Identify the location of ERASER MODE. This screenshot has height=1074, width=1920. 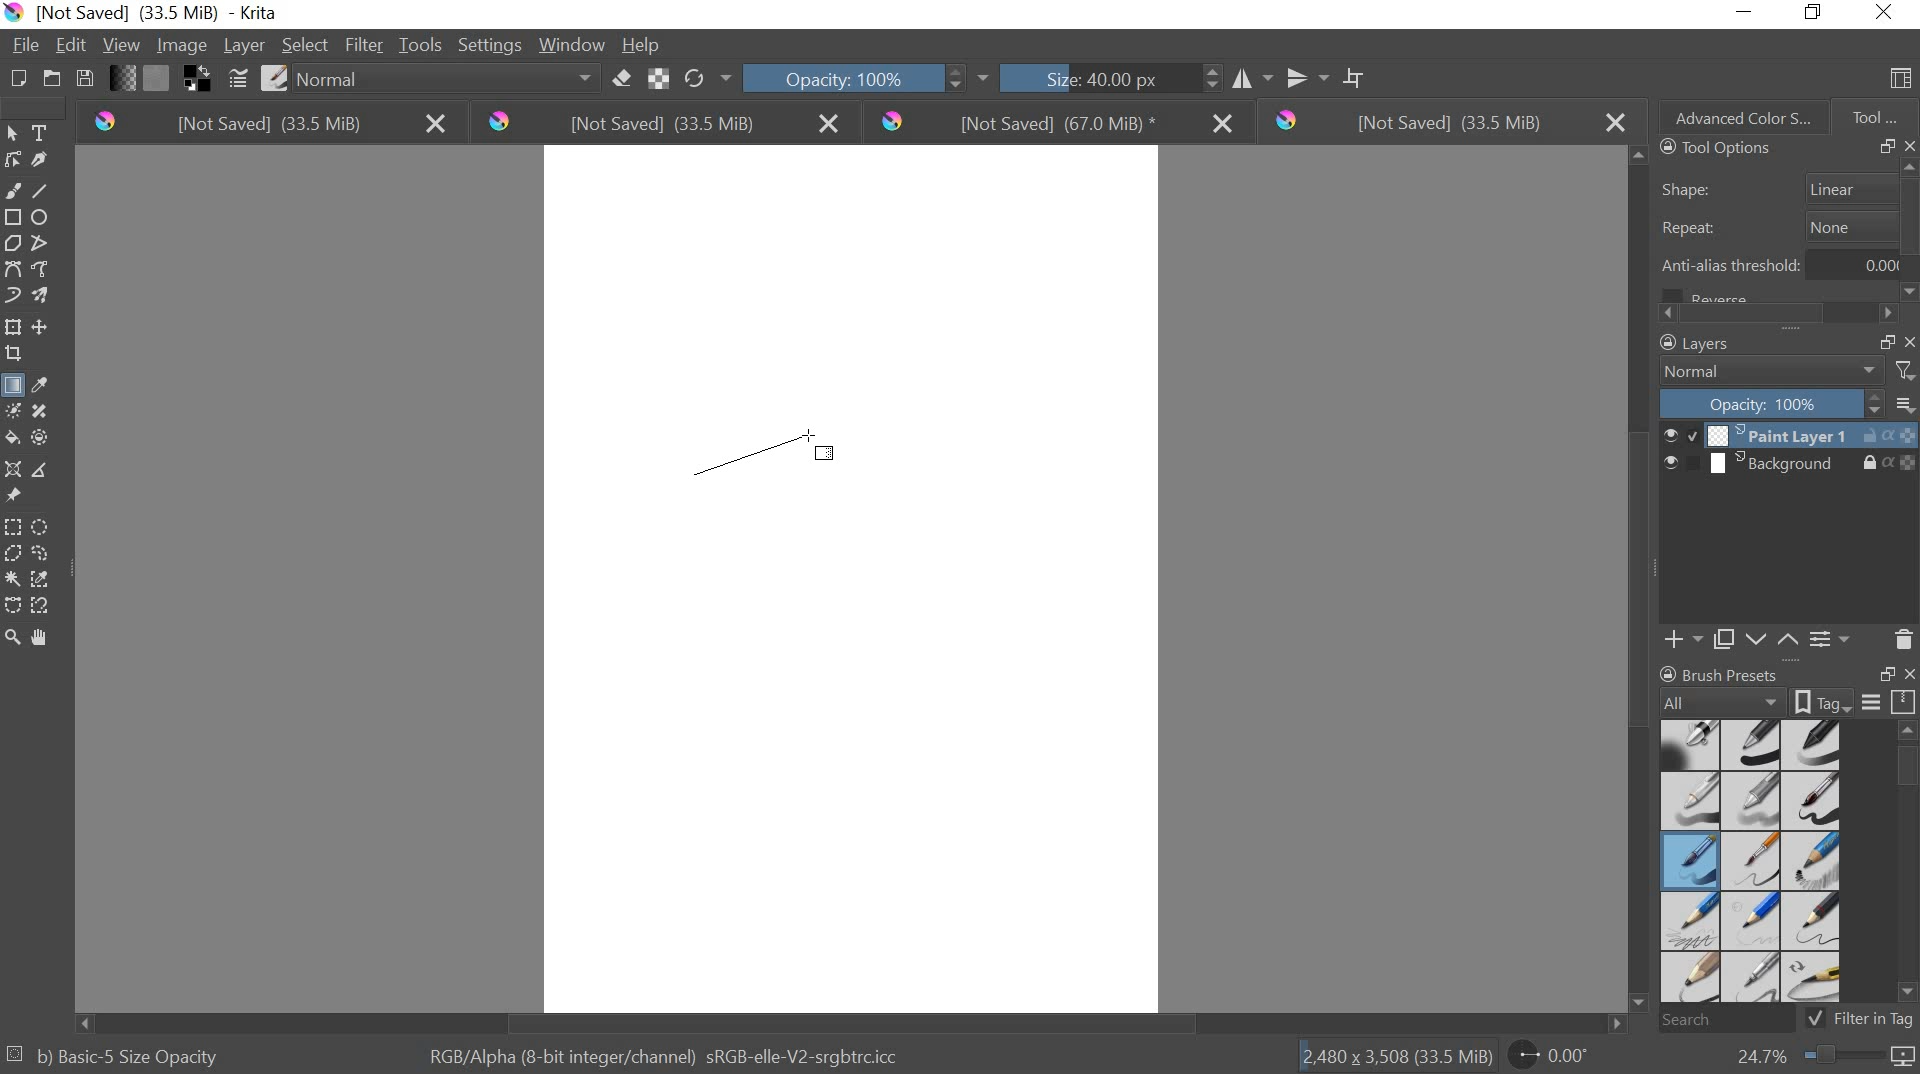
(620, 81).